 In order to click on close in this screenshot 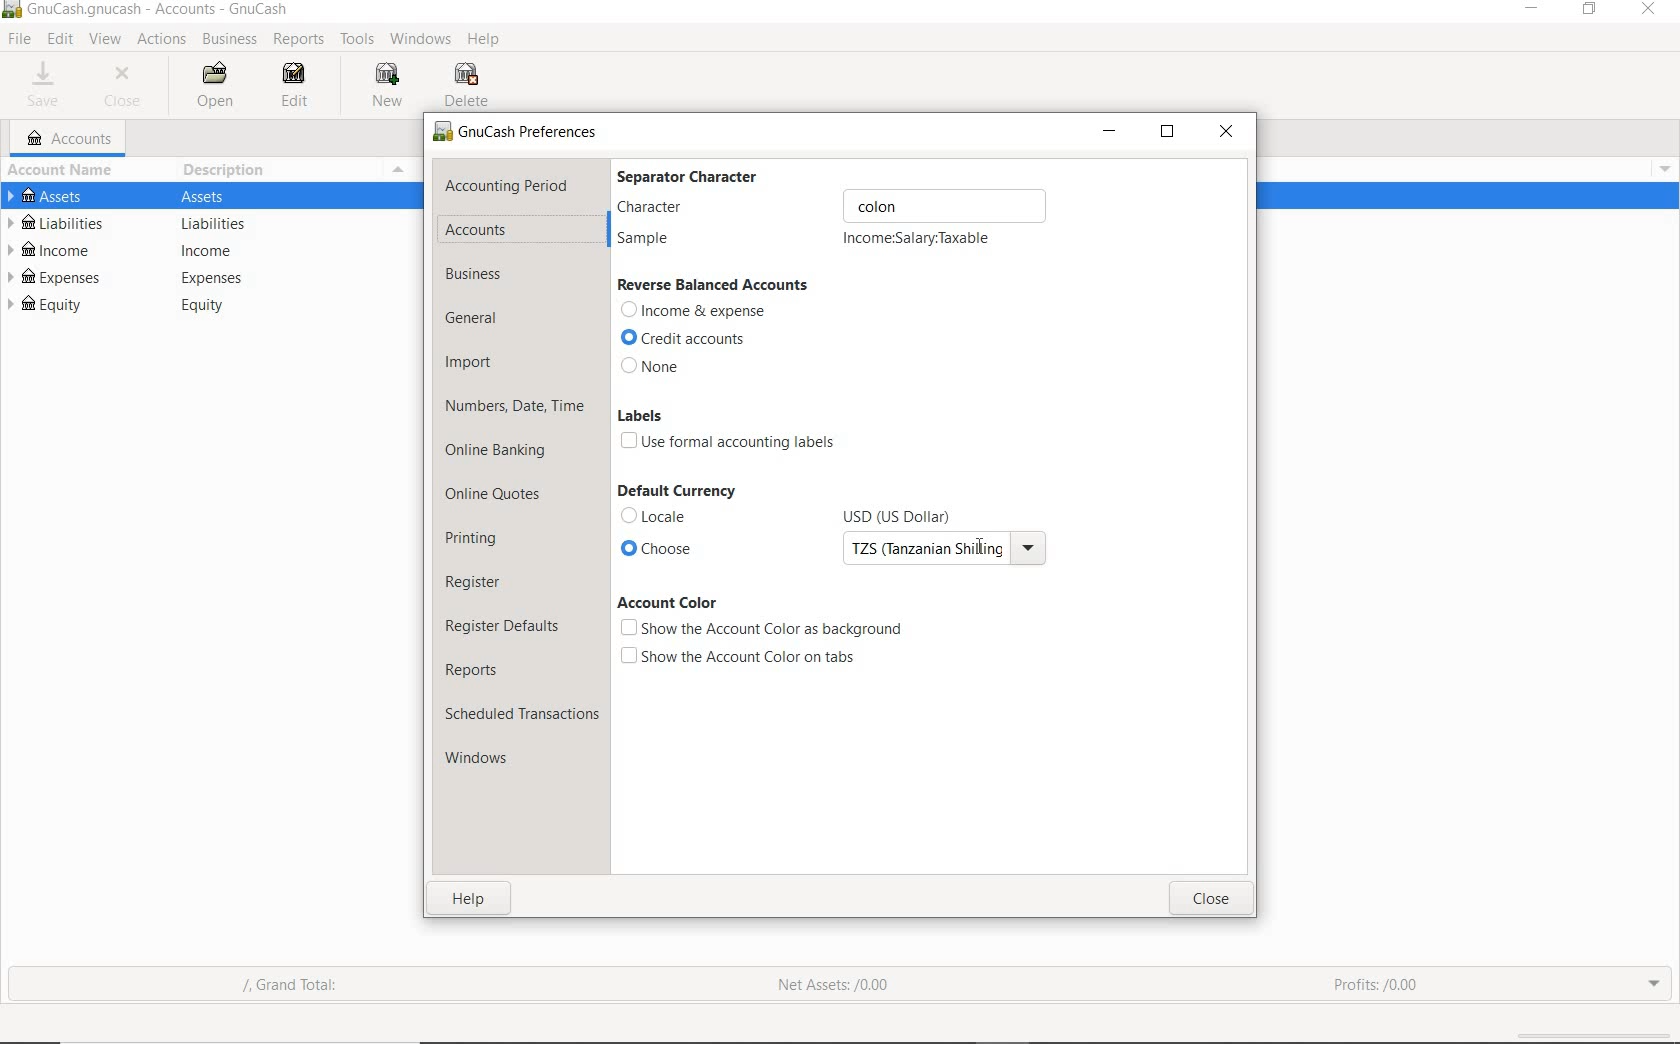, I will do `click(1651, 11)`.